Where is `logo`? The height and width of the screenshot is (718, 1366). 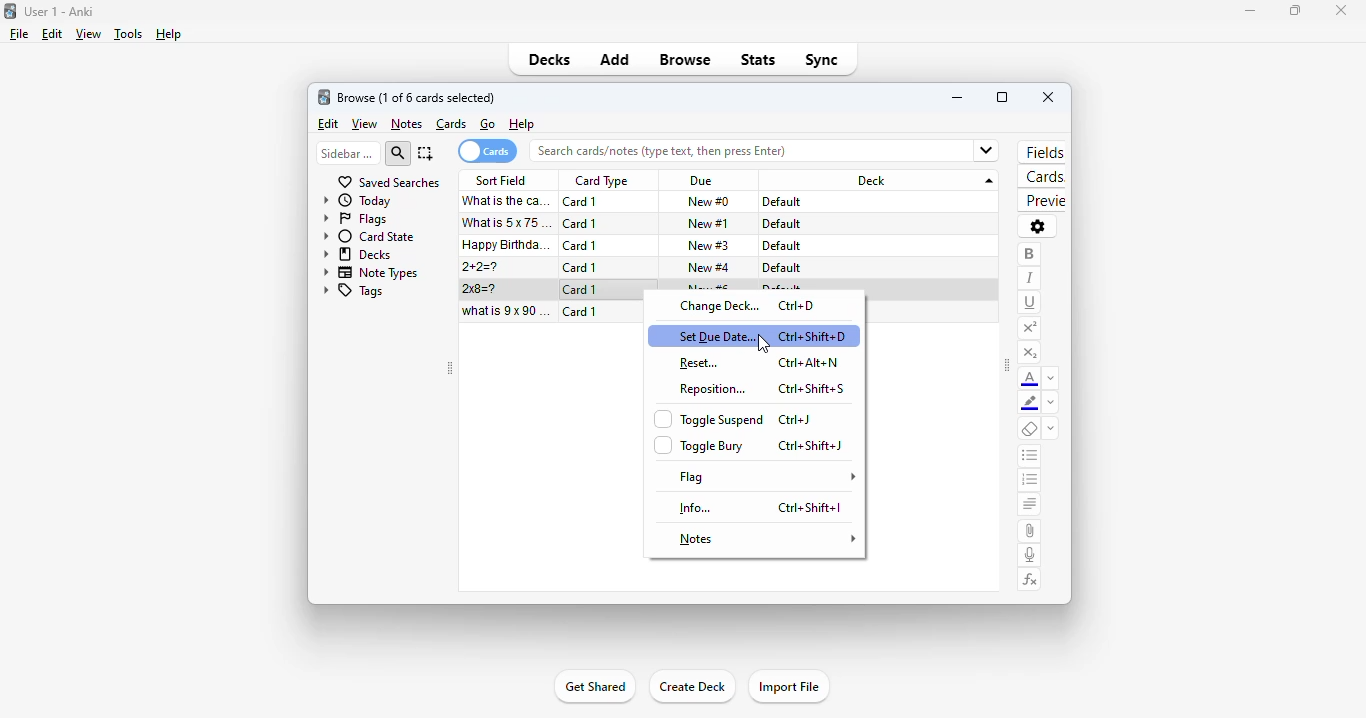
logo is located at coordinates (324, 97).